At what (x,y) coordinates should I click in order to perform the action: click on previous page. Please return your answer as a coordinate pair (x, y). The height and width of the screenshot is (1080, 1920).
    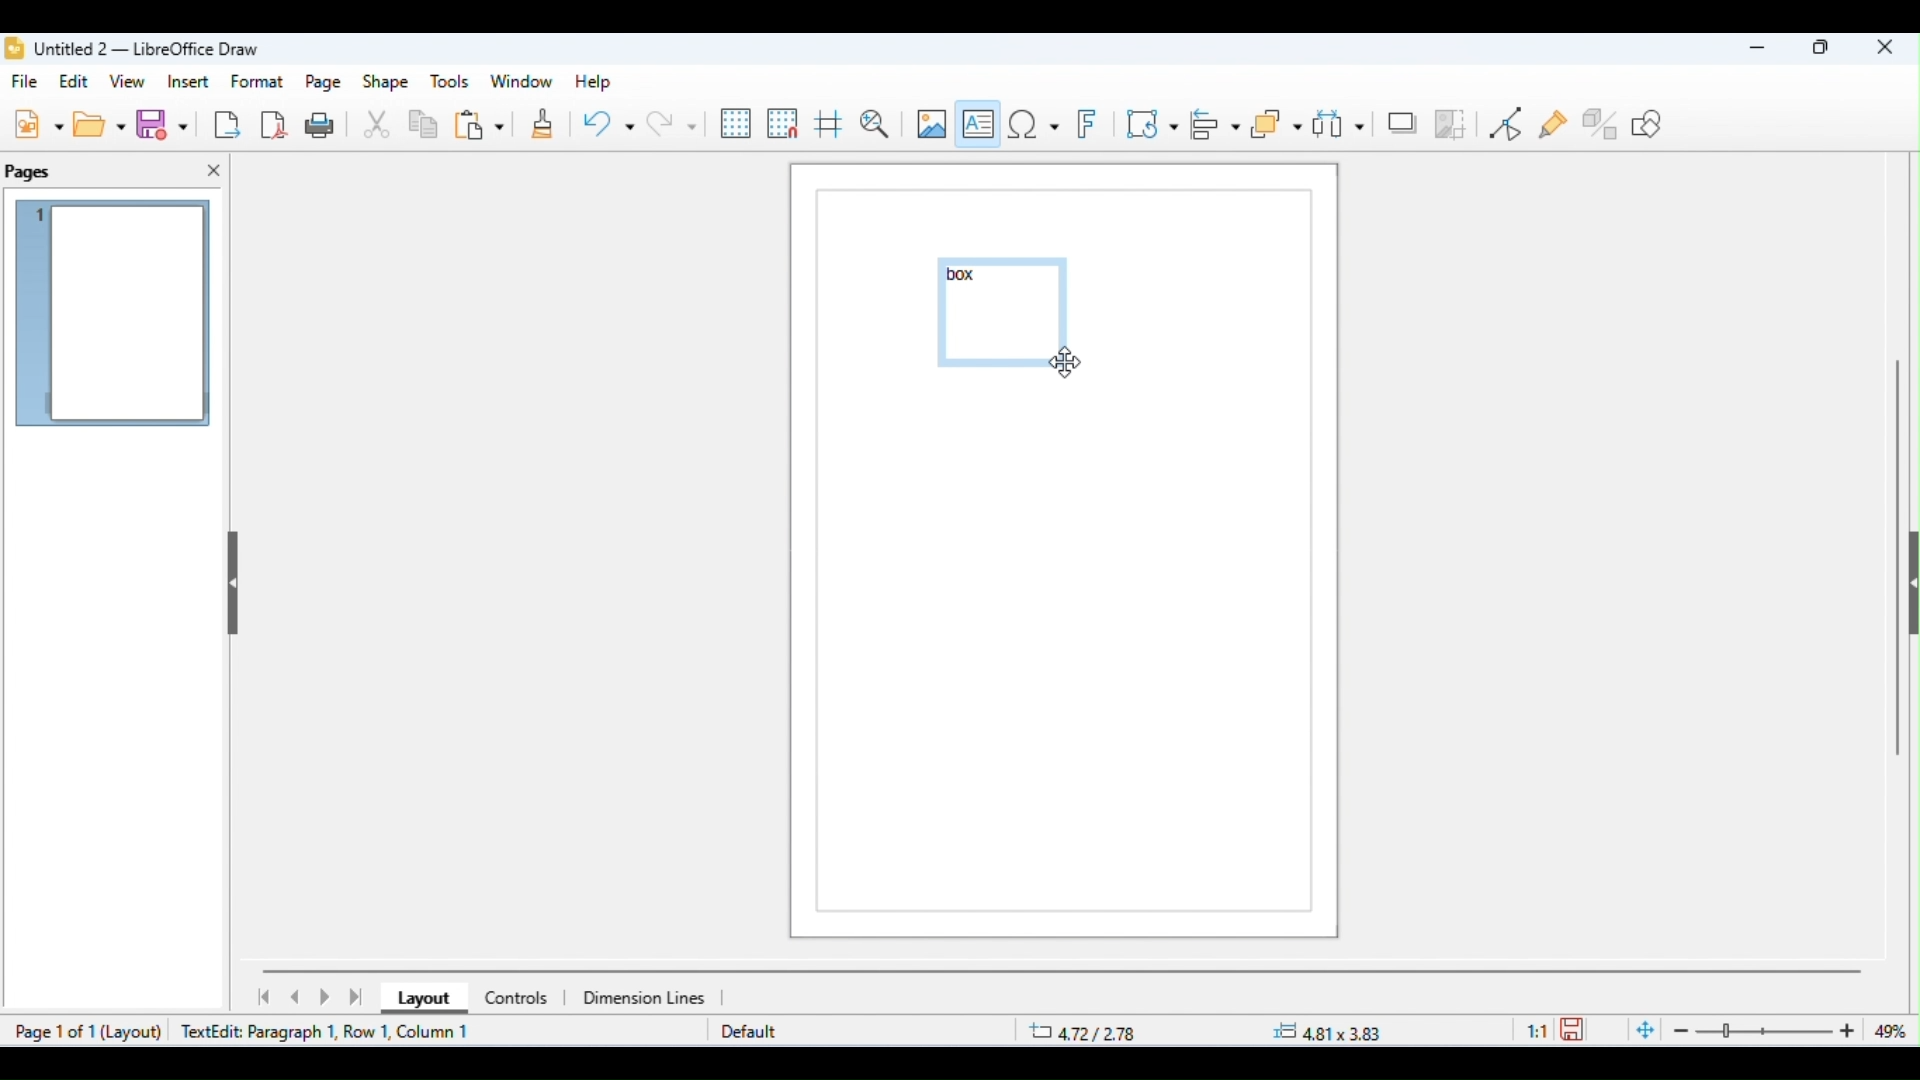
    Looking at the image, I should click on (296, 997).